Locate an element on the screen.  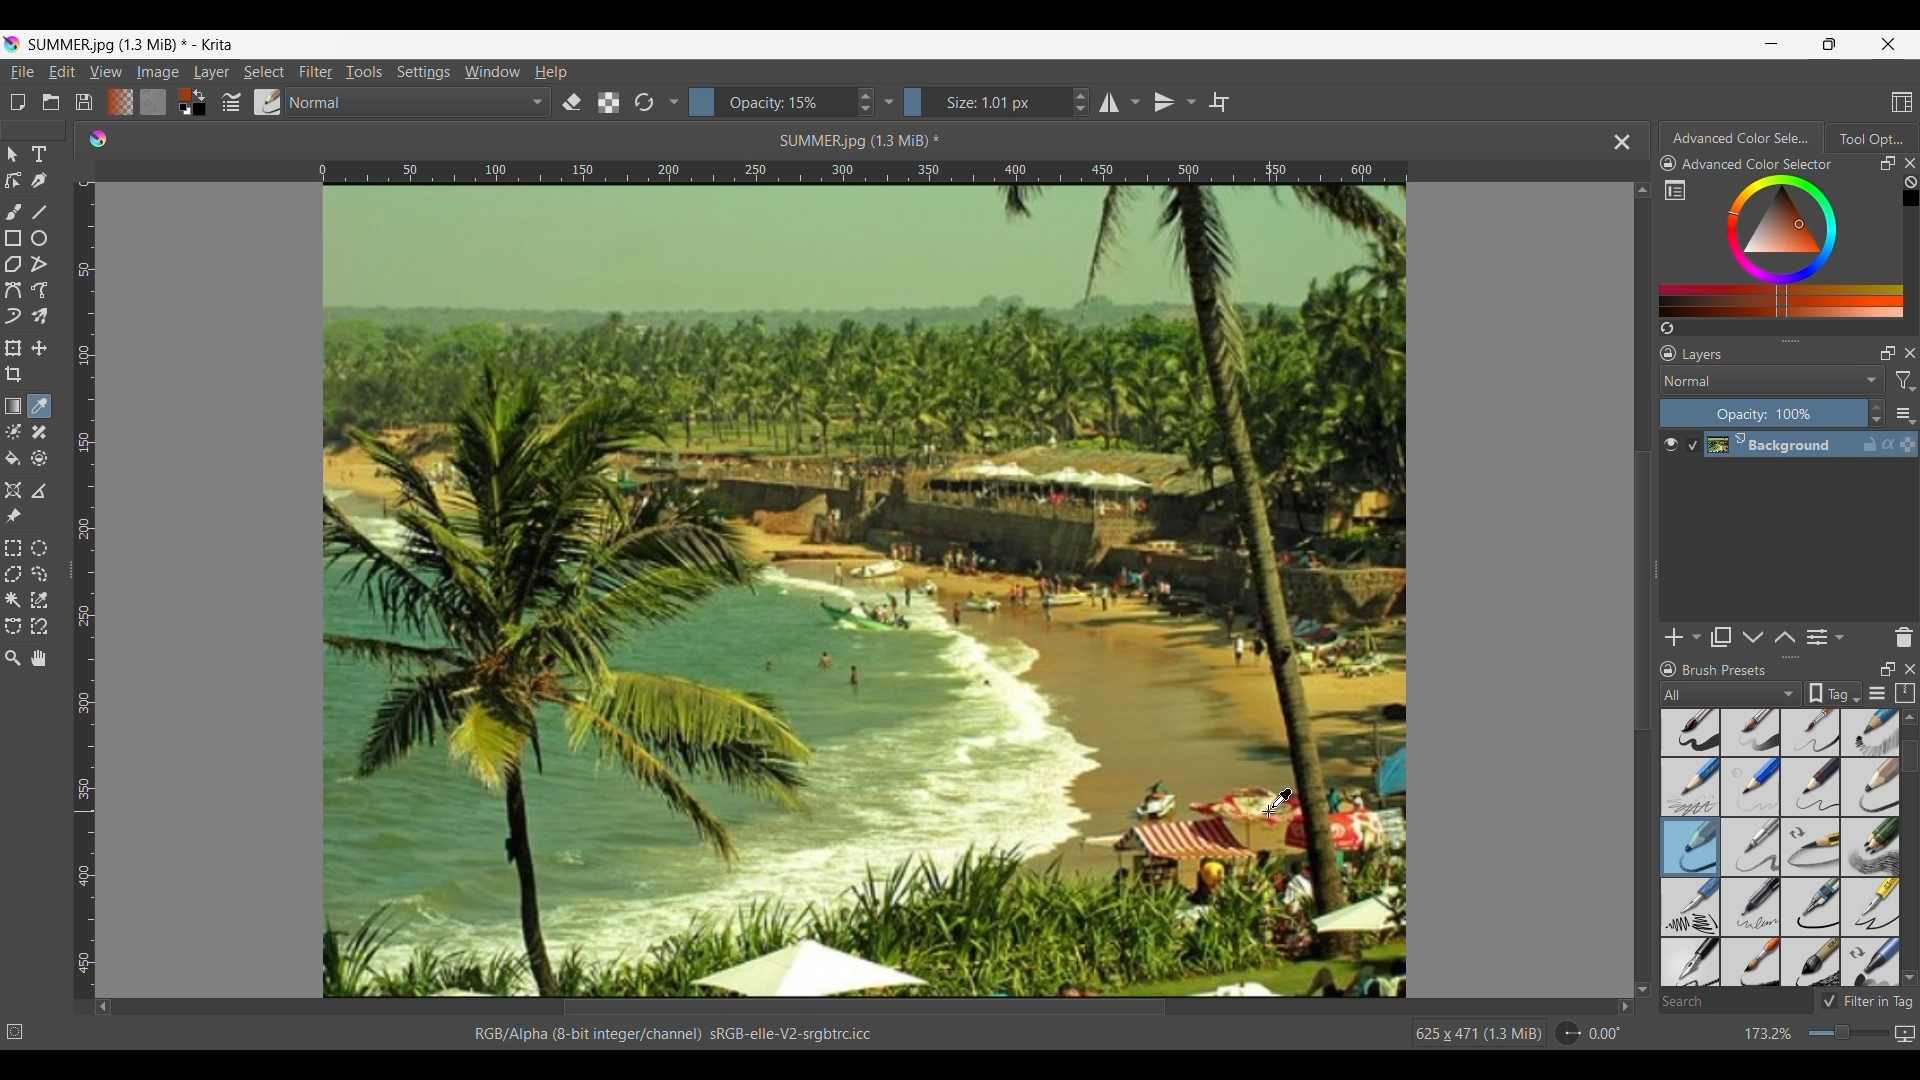
Horizontal mirror tool is located at coordinates (1106, 102).